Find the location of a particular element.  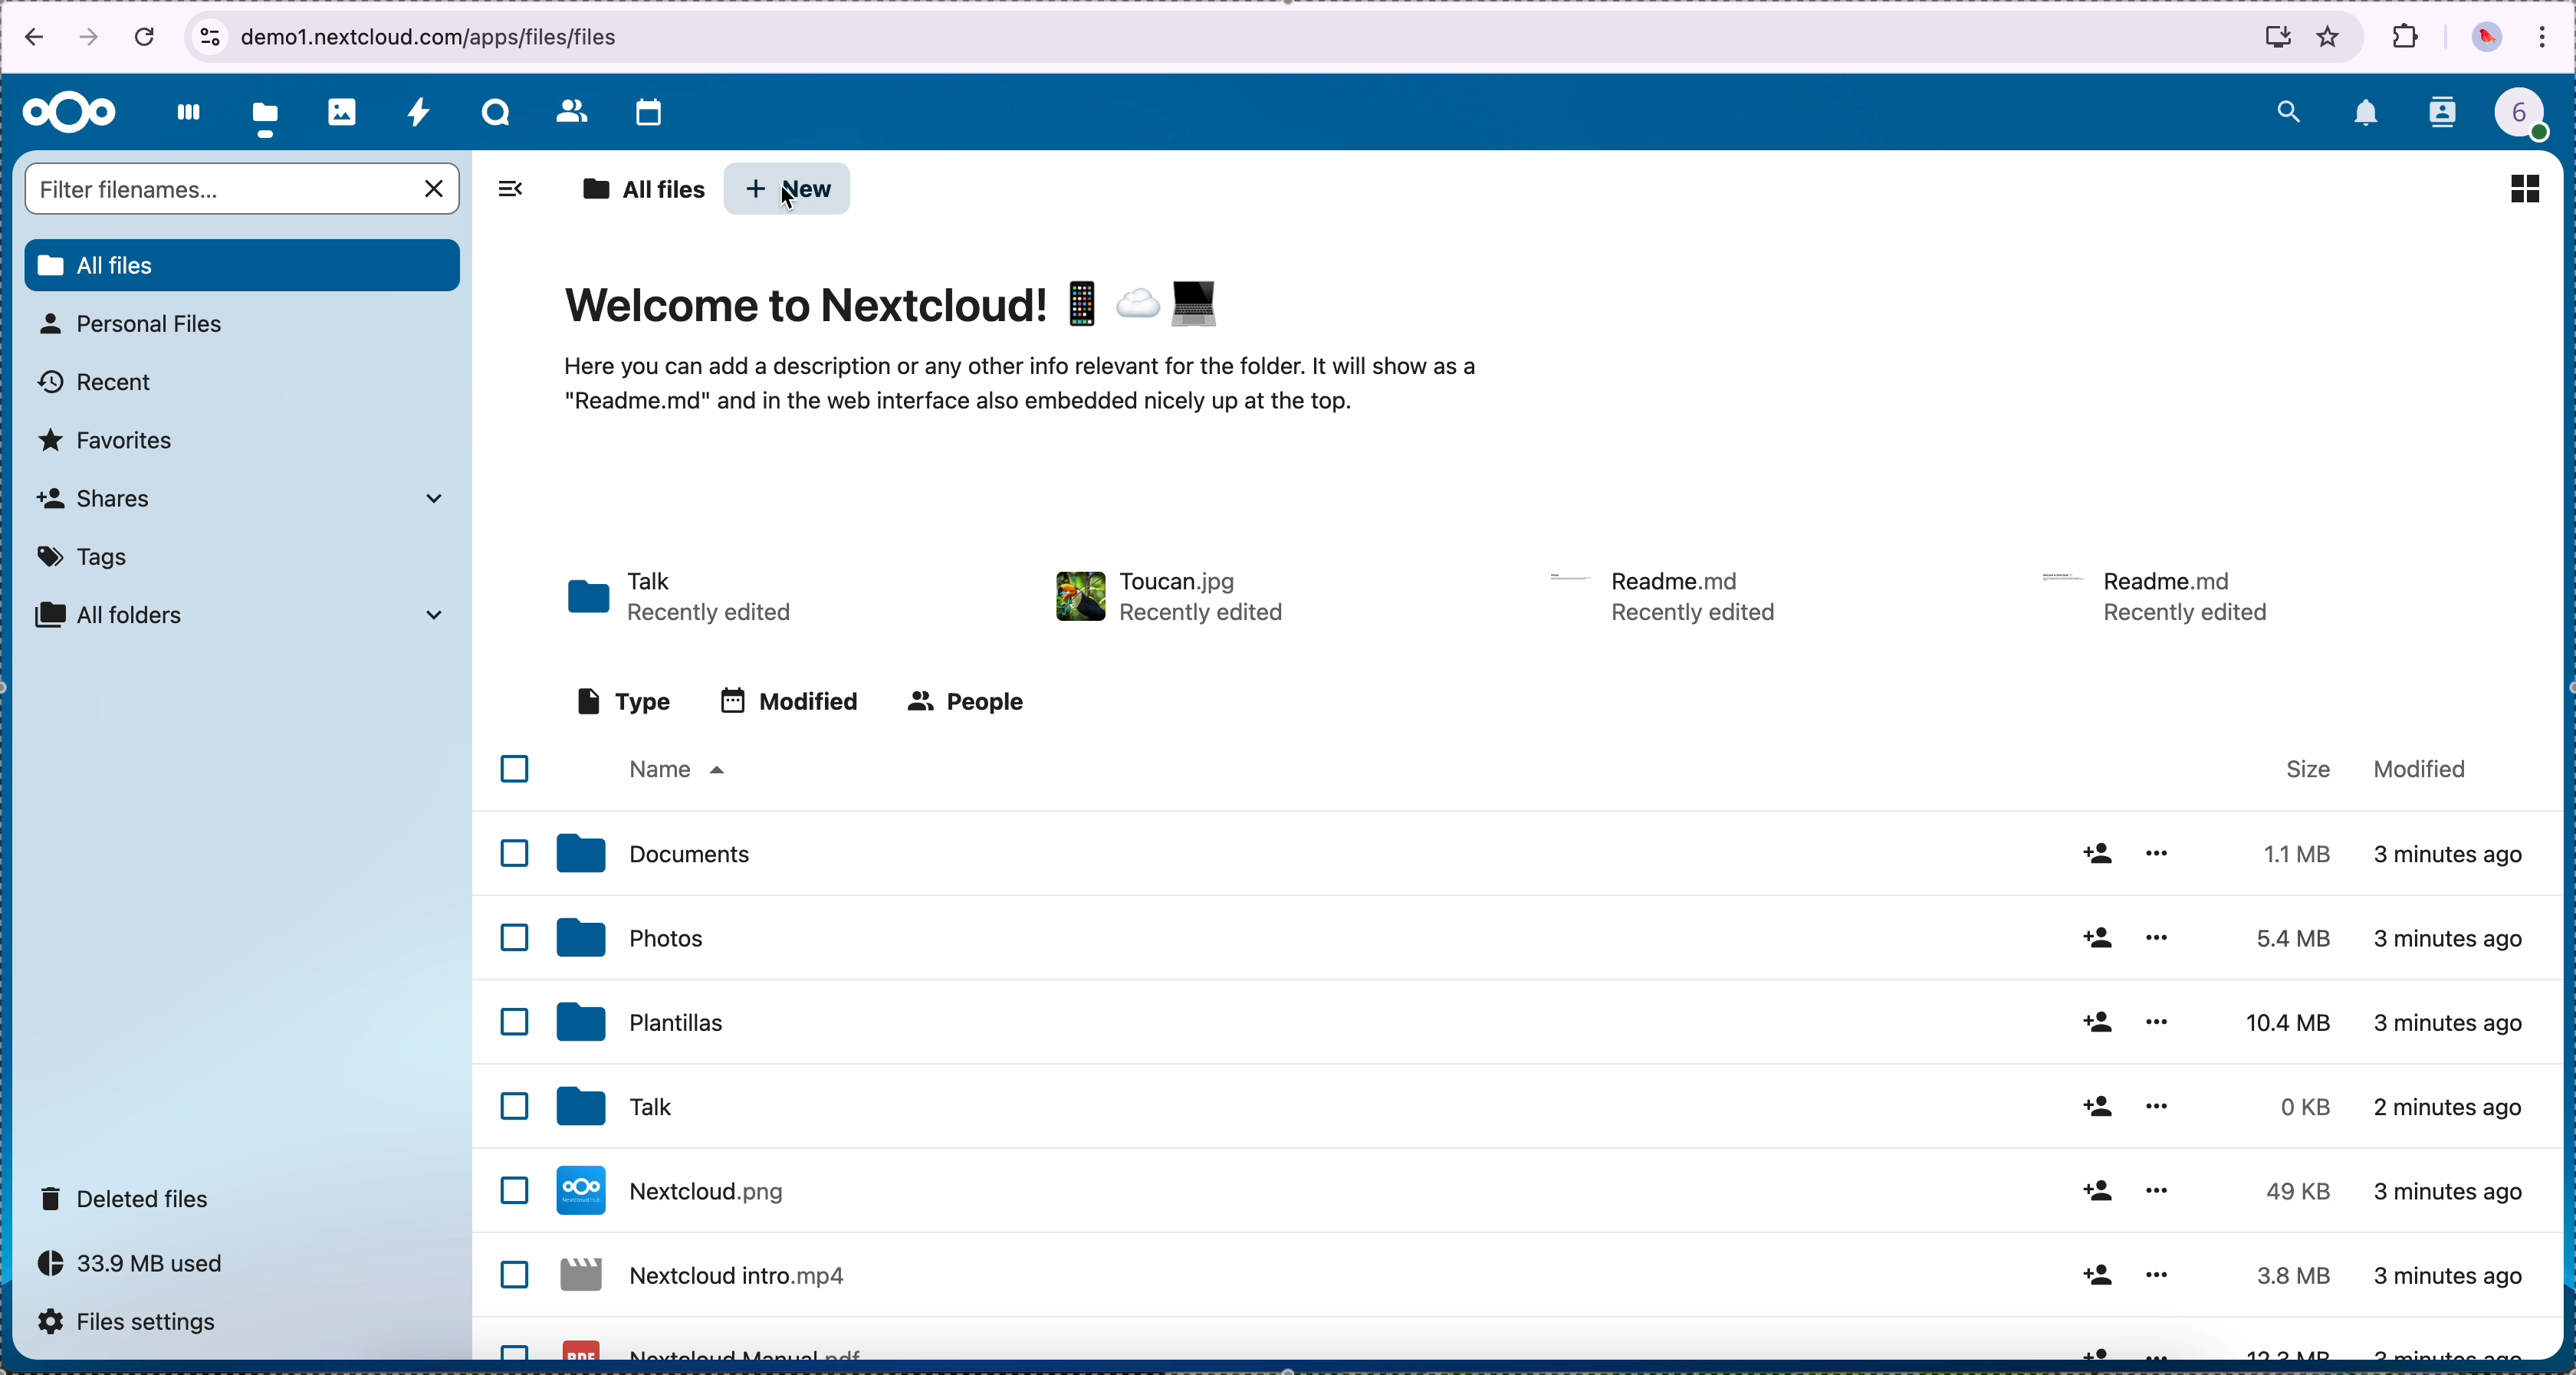

4 minutes ago is located at coordinates (2452, 1114).